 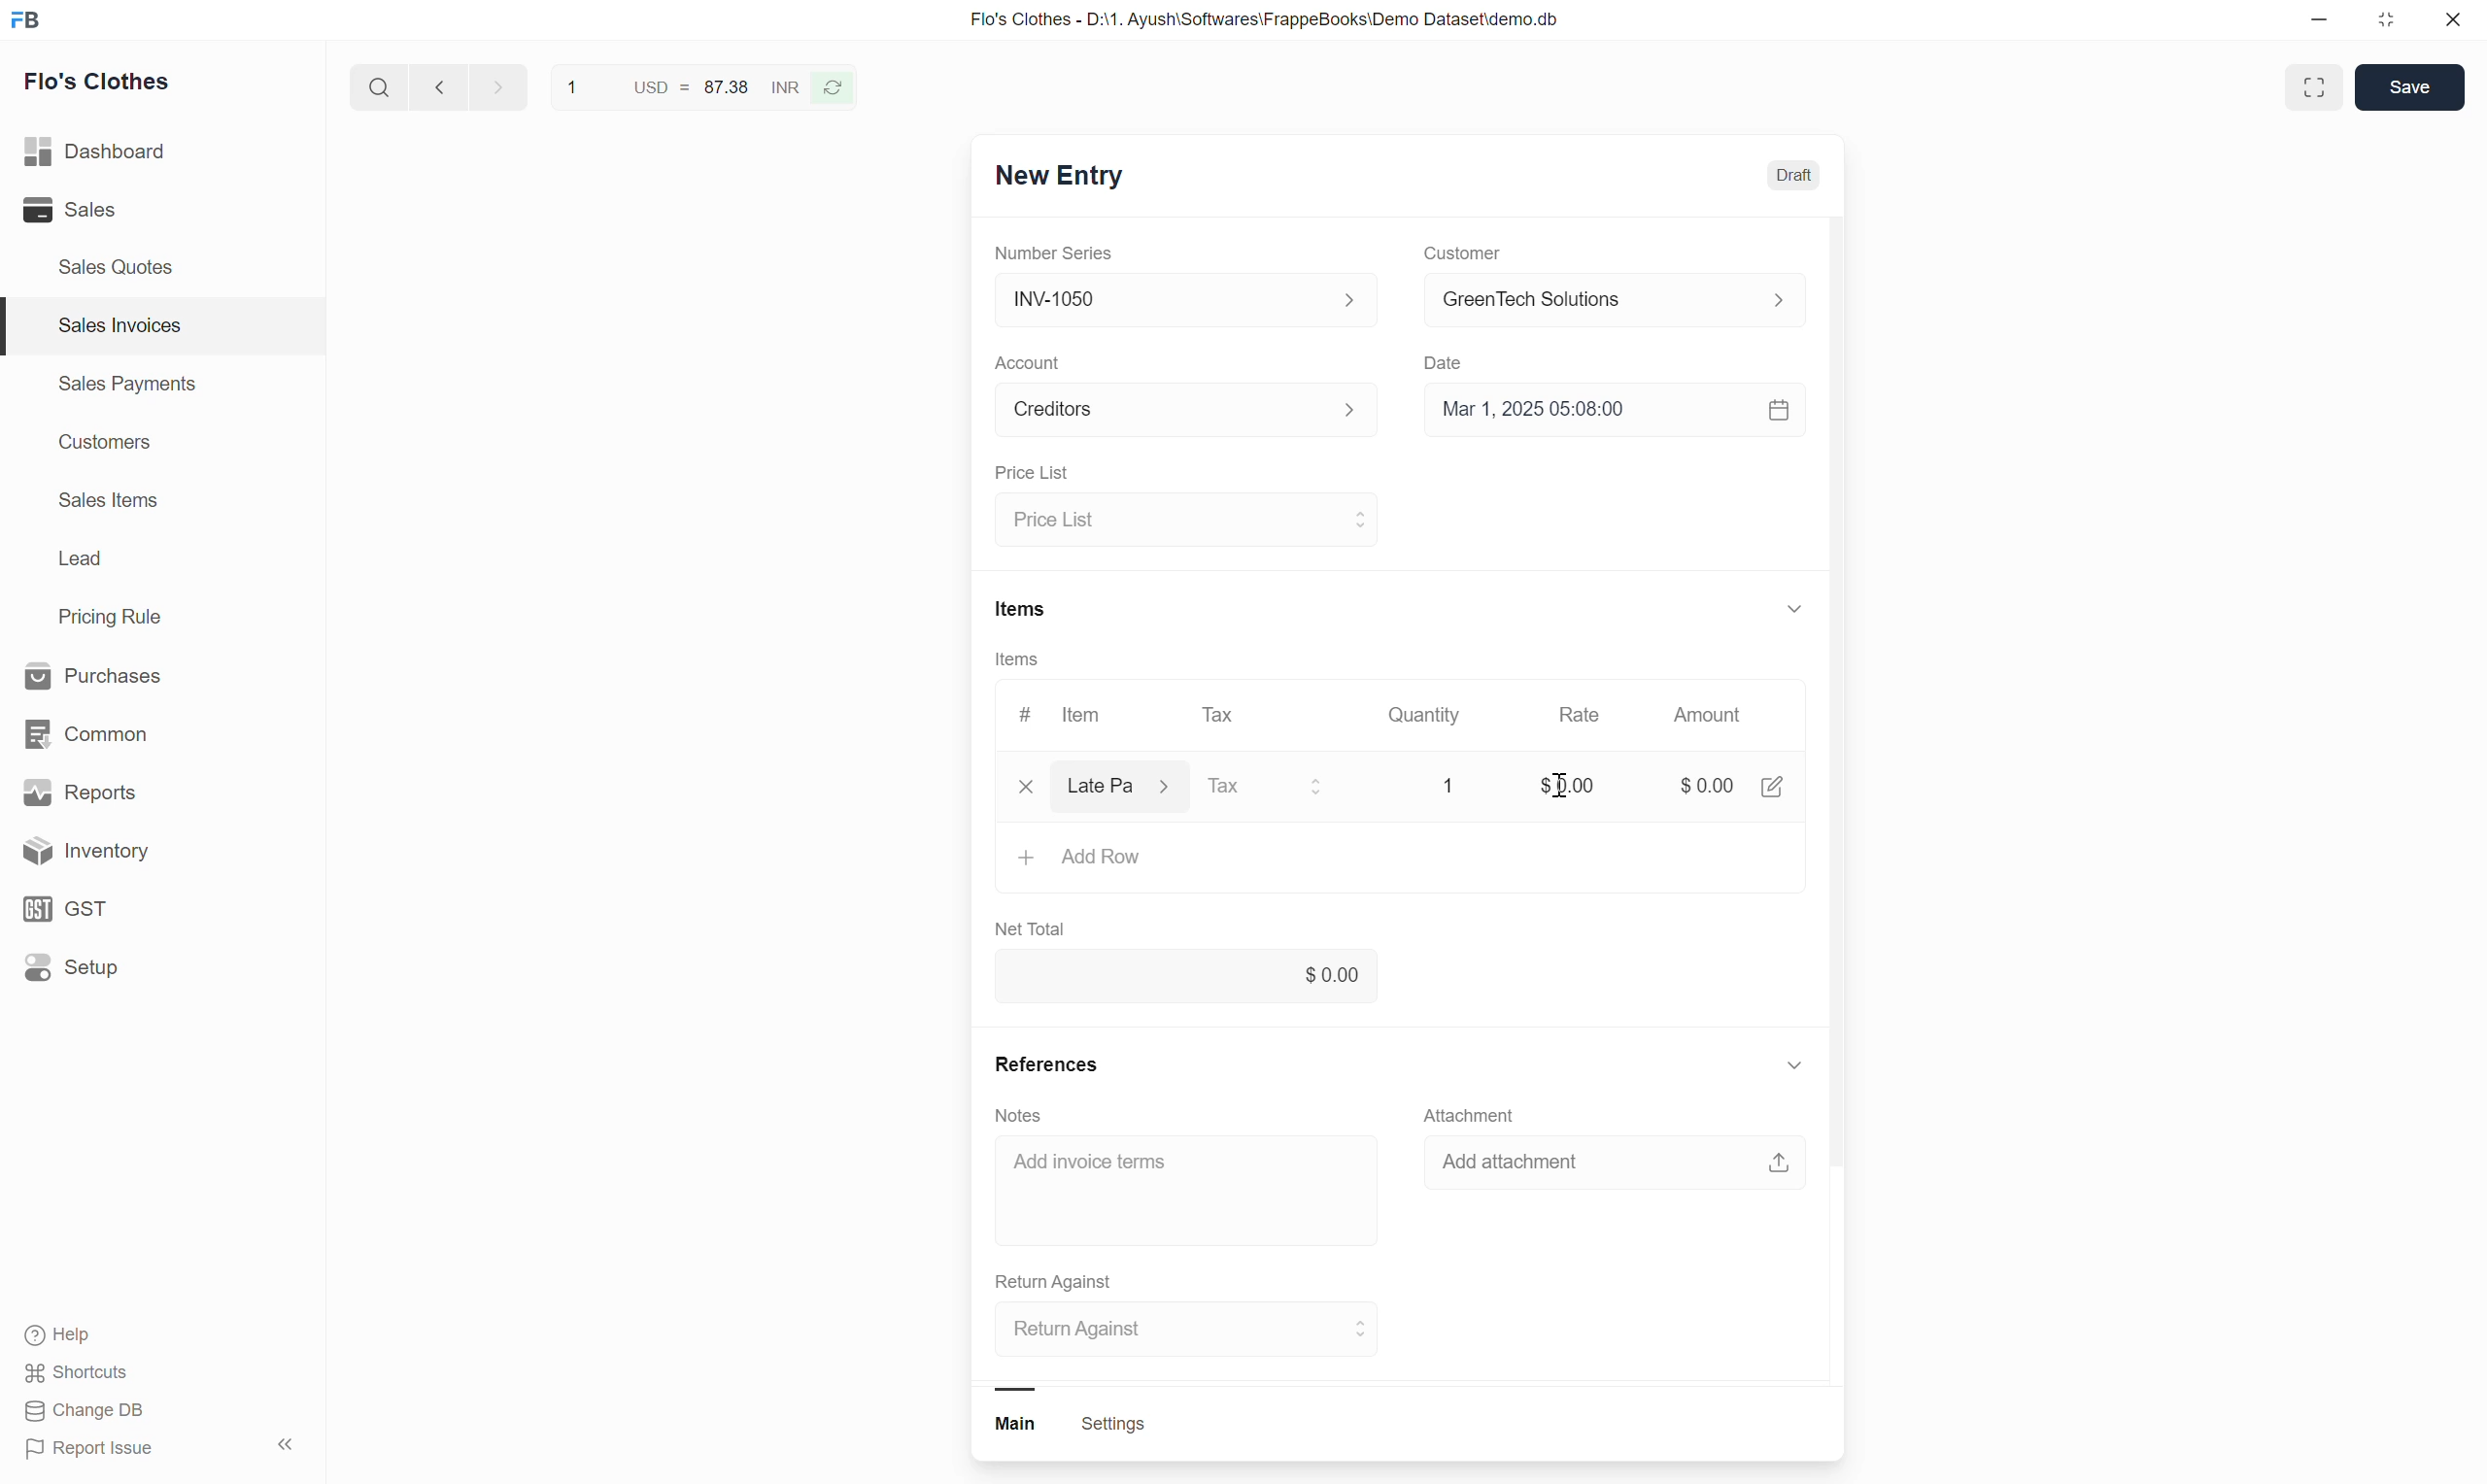 What do you see at coordinates (1028, 473) in the screenshot?
I see `Price List` at bounding box center [1028, 473].